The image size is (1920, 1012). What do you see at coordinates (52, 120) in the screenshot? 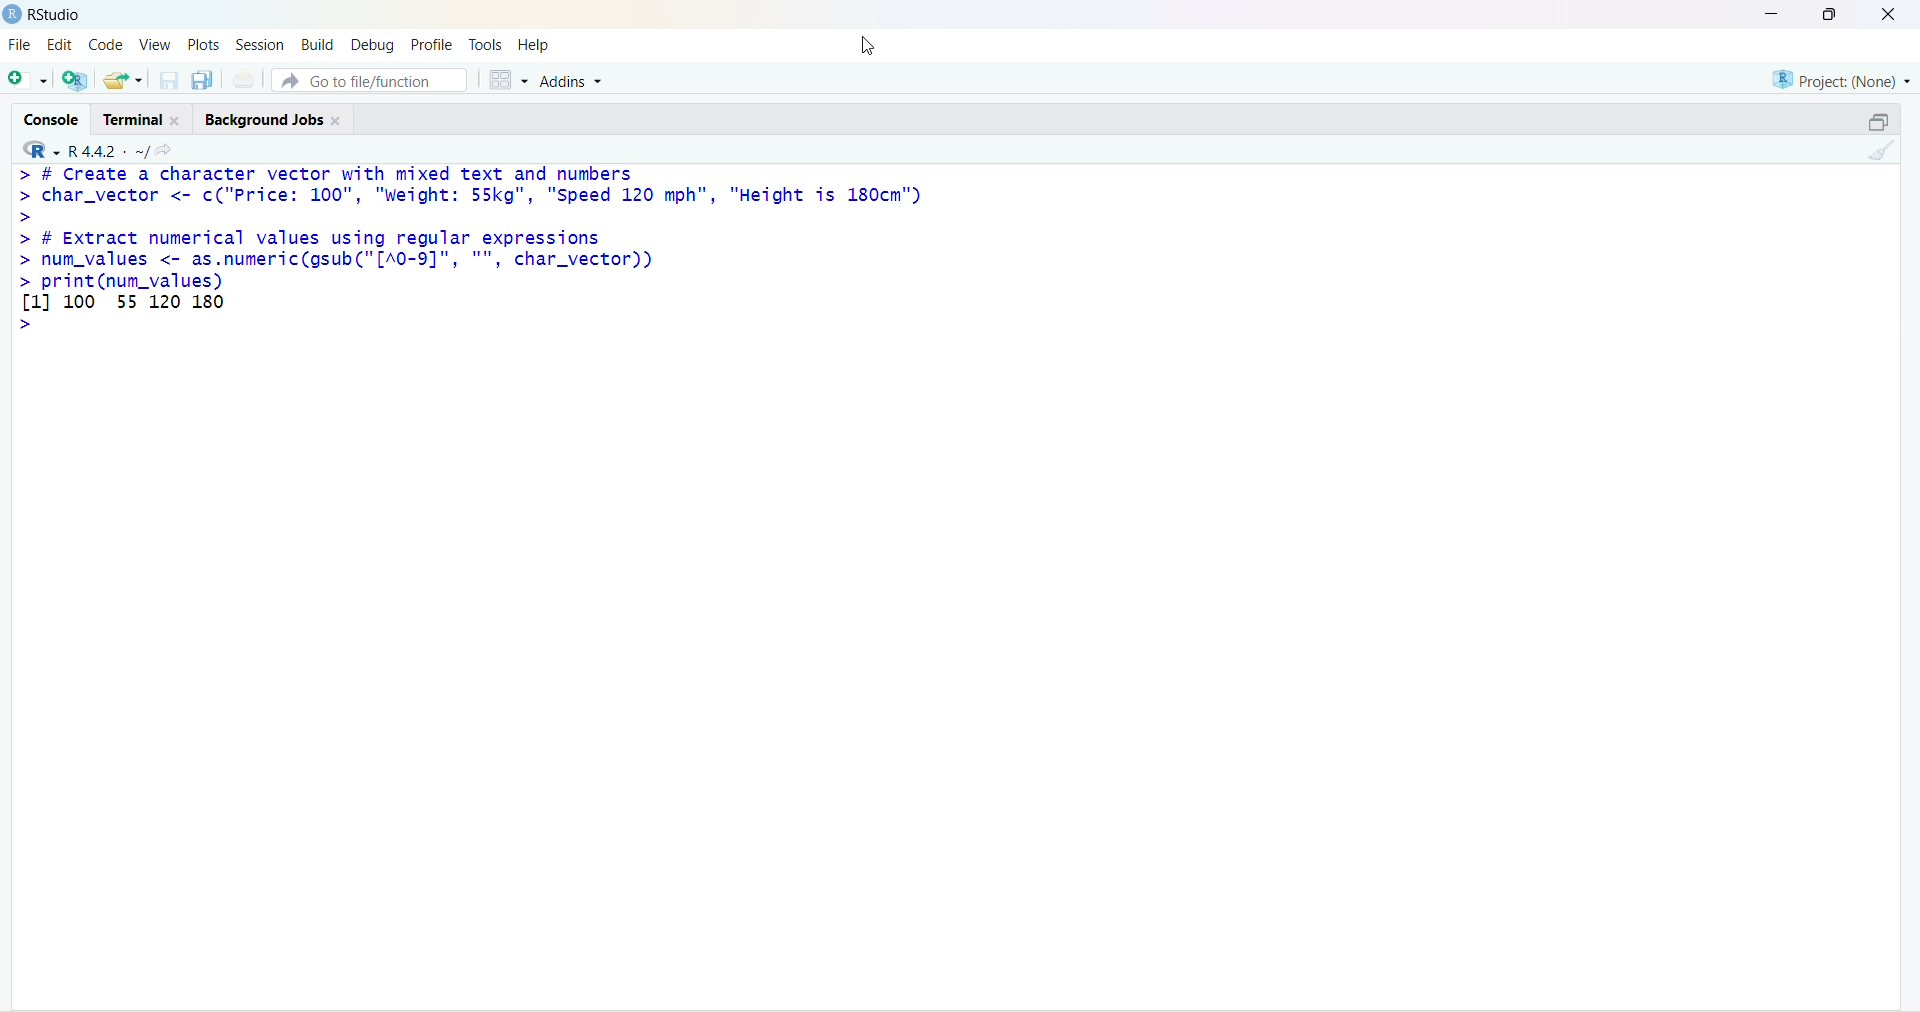
I see `cosole` at bounding box center [52, 120].